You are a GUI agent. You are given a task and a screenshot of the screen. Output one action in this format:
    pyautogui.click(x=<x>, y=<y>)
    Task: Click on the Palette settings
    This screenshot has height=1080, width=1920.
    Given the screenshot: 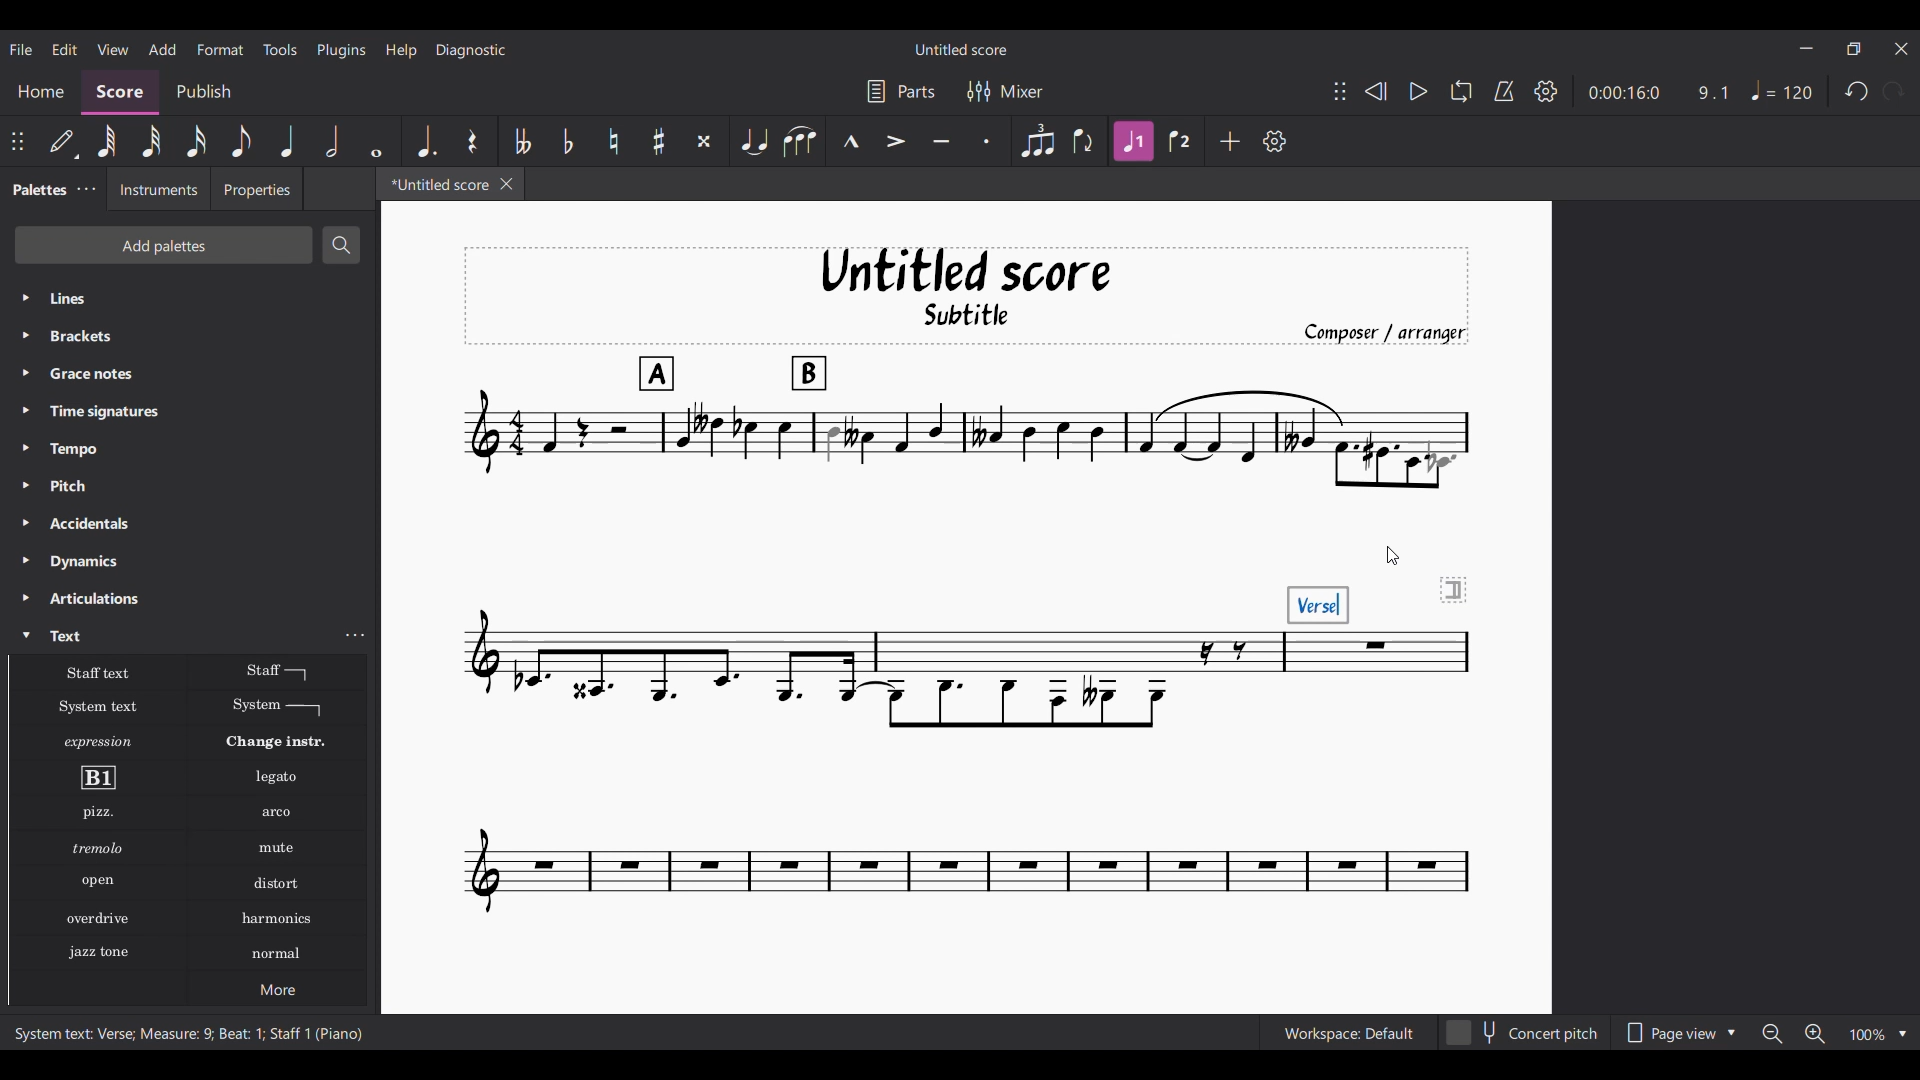 What is the action you would take?
    pyautogui.click(x=87, y=188)
    